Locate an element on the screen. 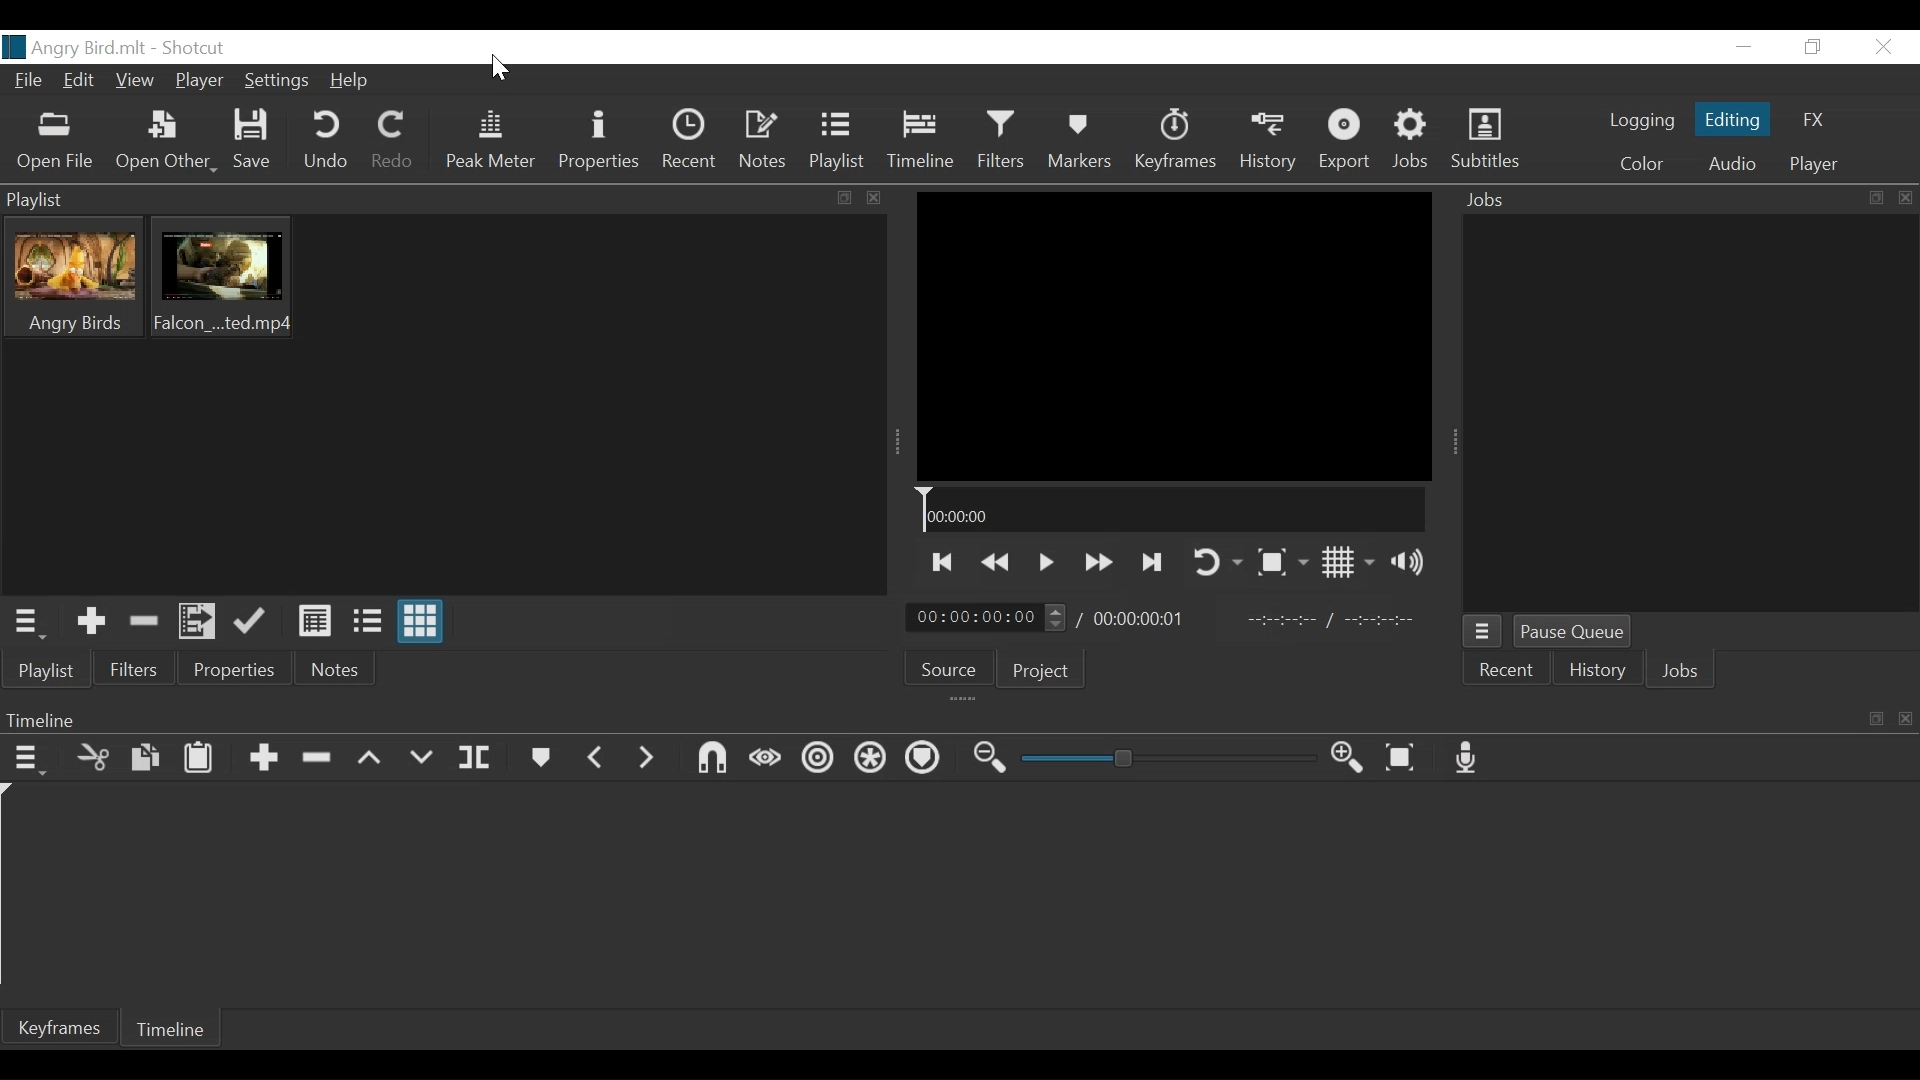 This screenshot has height=1080, width=1920. File is located at coordinates (29, 83).